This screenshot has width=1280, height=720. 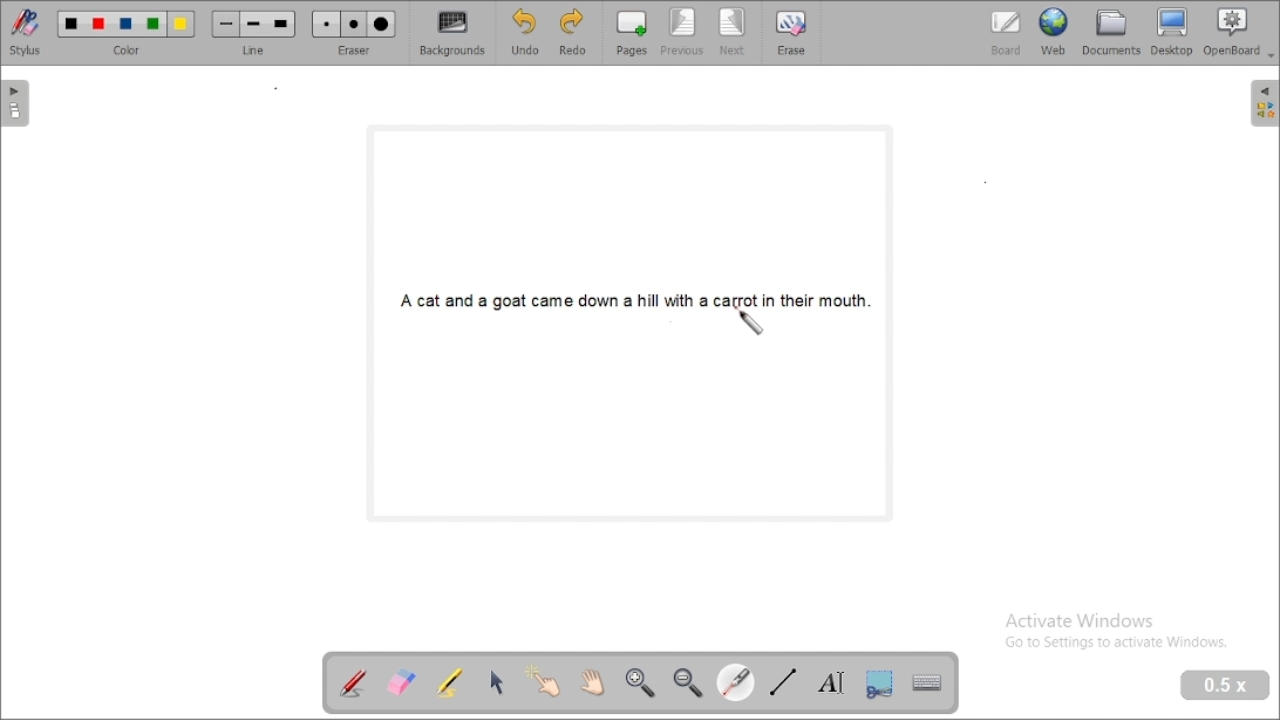 What do you see at coordinates (510, 301) in the screenshot?
I see `goat` at bounding box center [510, 301].